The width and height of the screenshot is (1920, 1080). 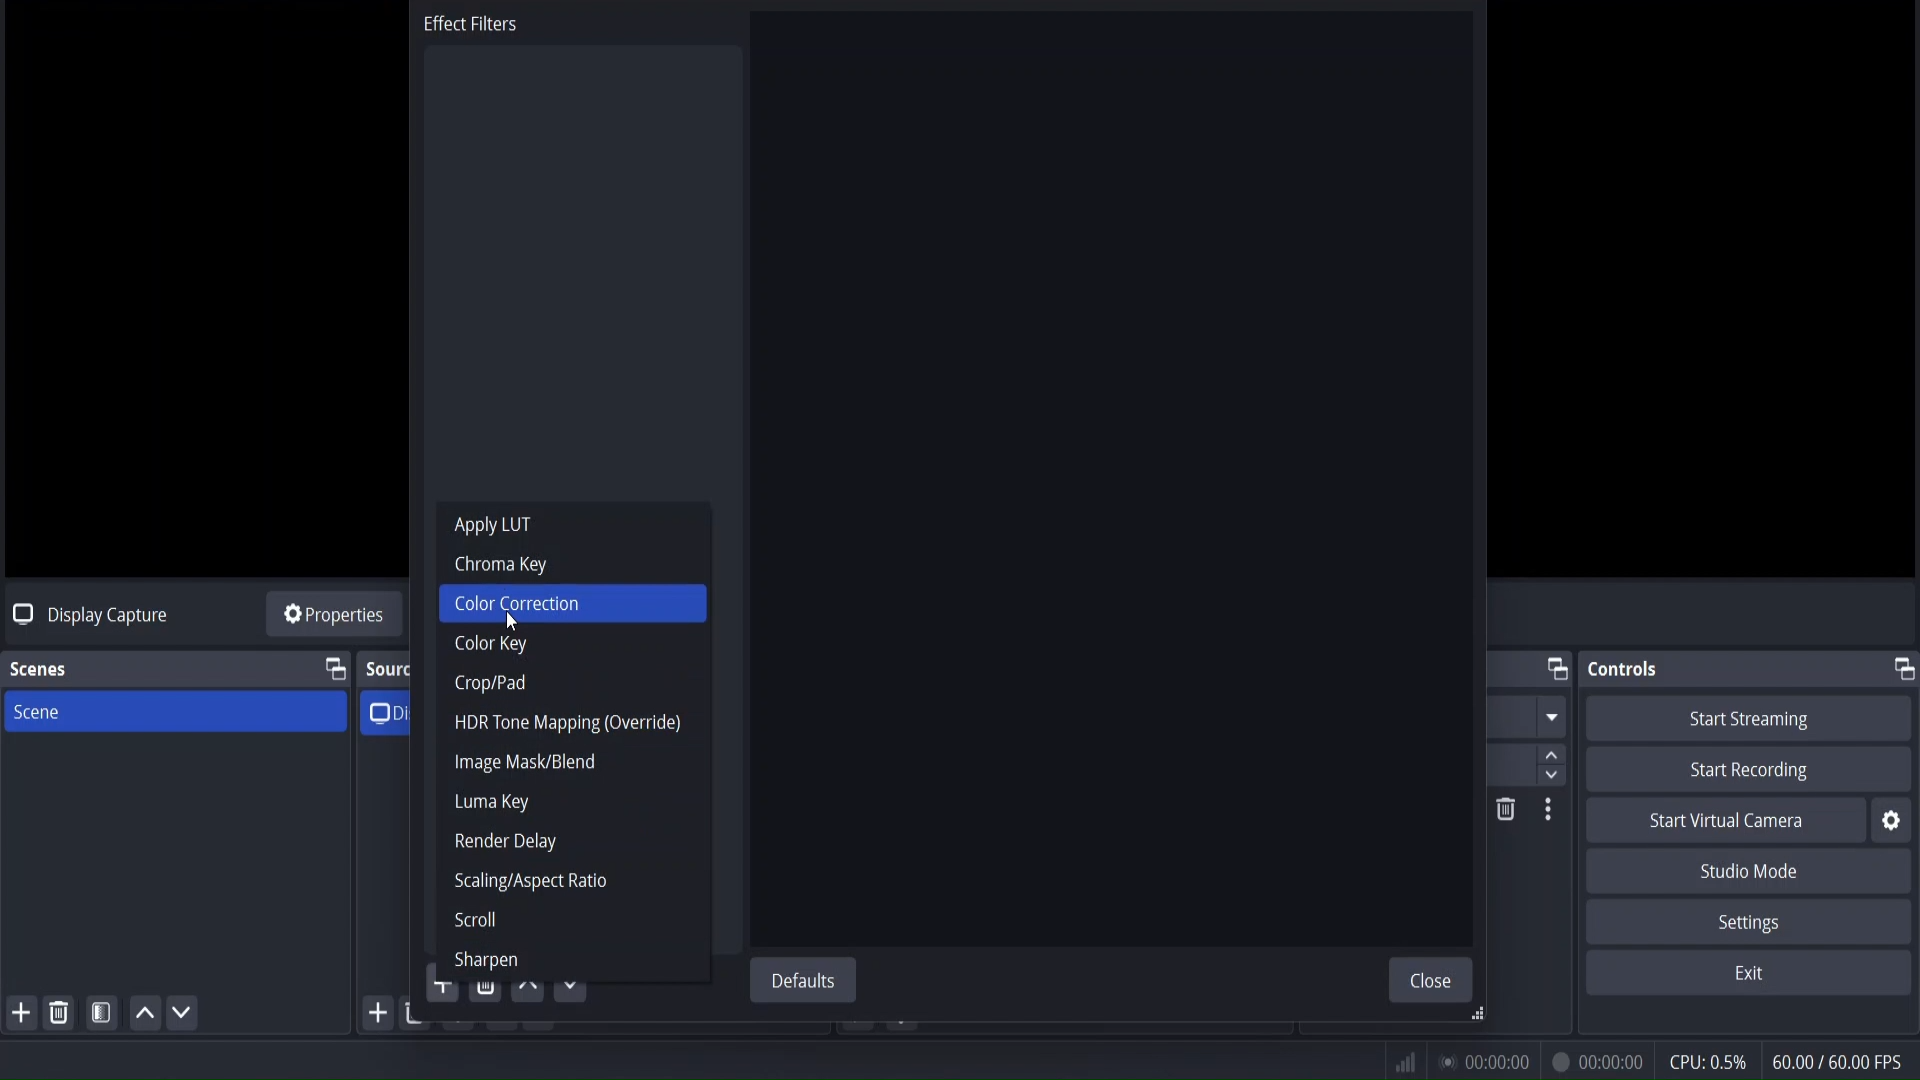 What do you see at coordinates (37, 714) in the screenshot?
I see `scene` at bounding box center [37, 714].